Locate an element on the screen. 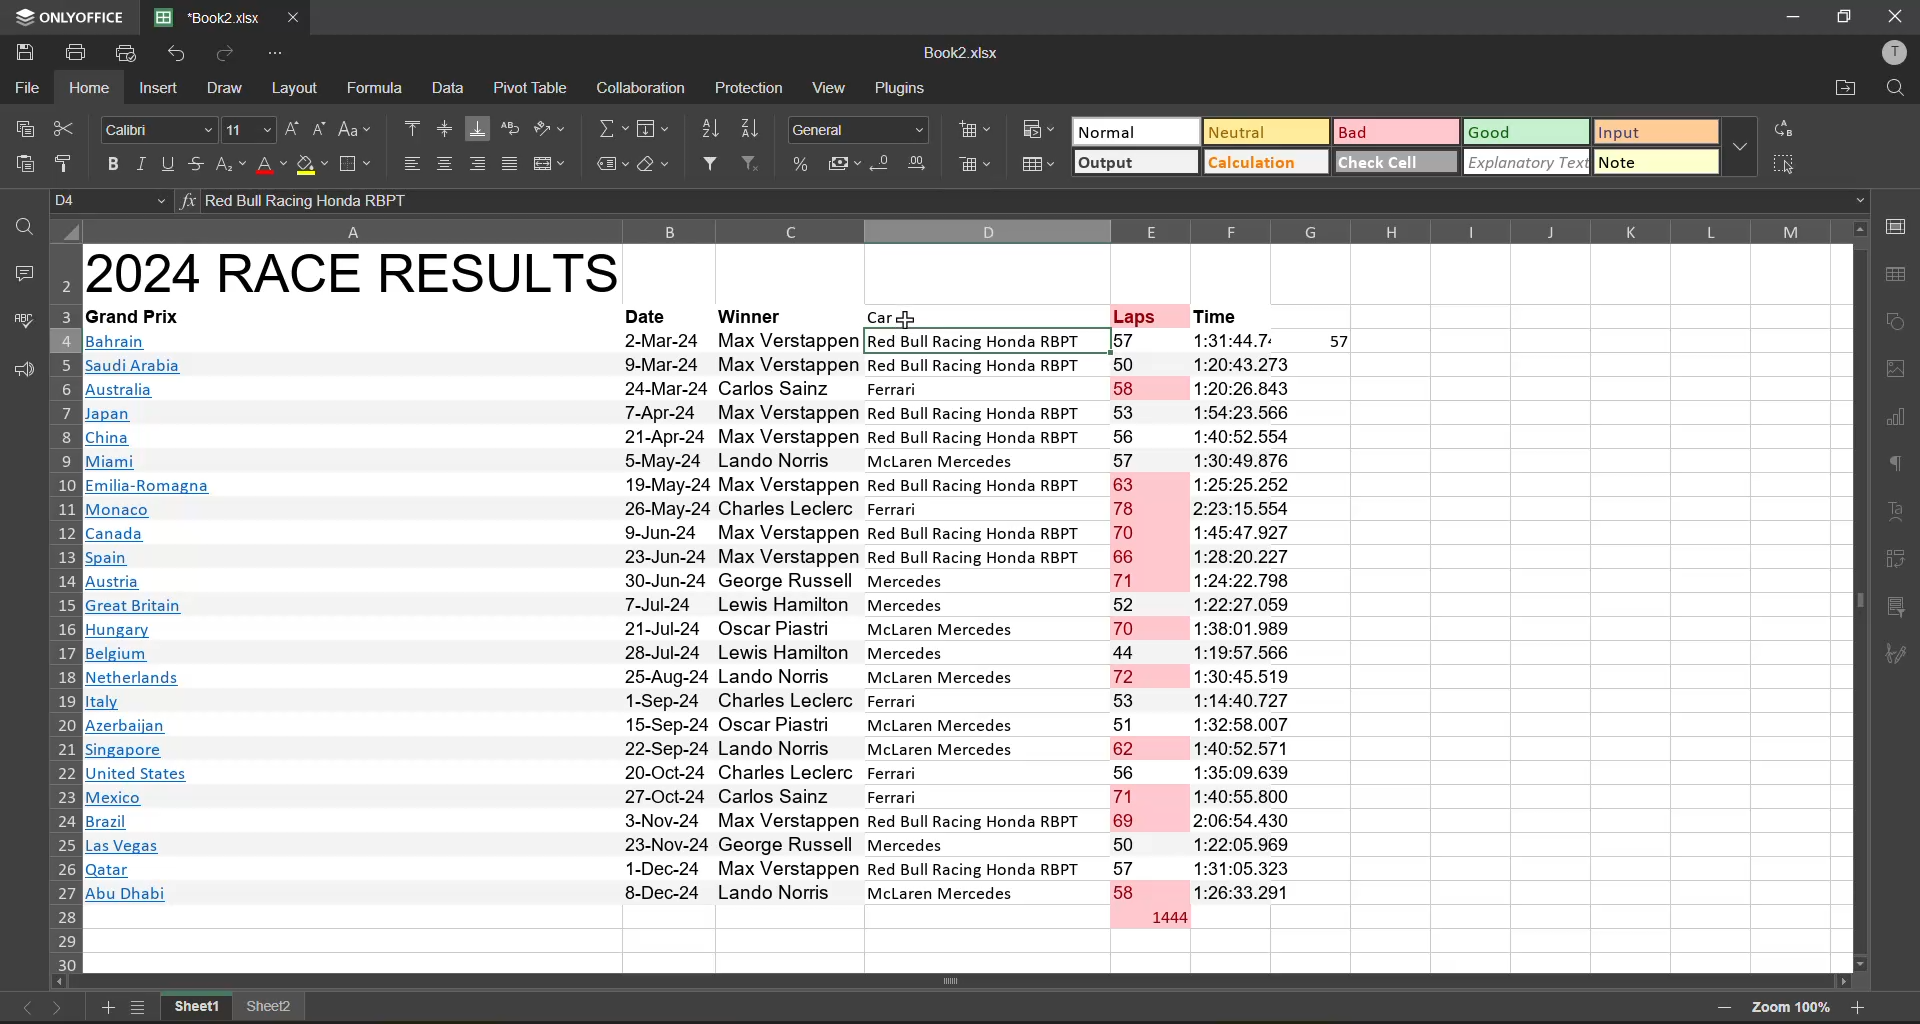 The width and height of the screenshot is (1920, 1024). font size is located at coordinates (248, 130).